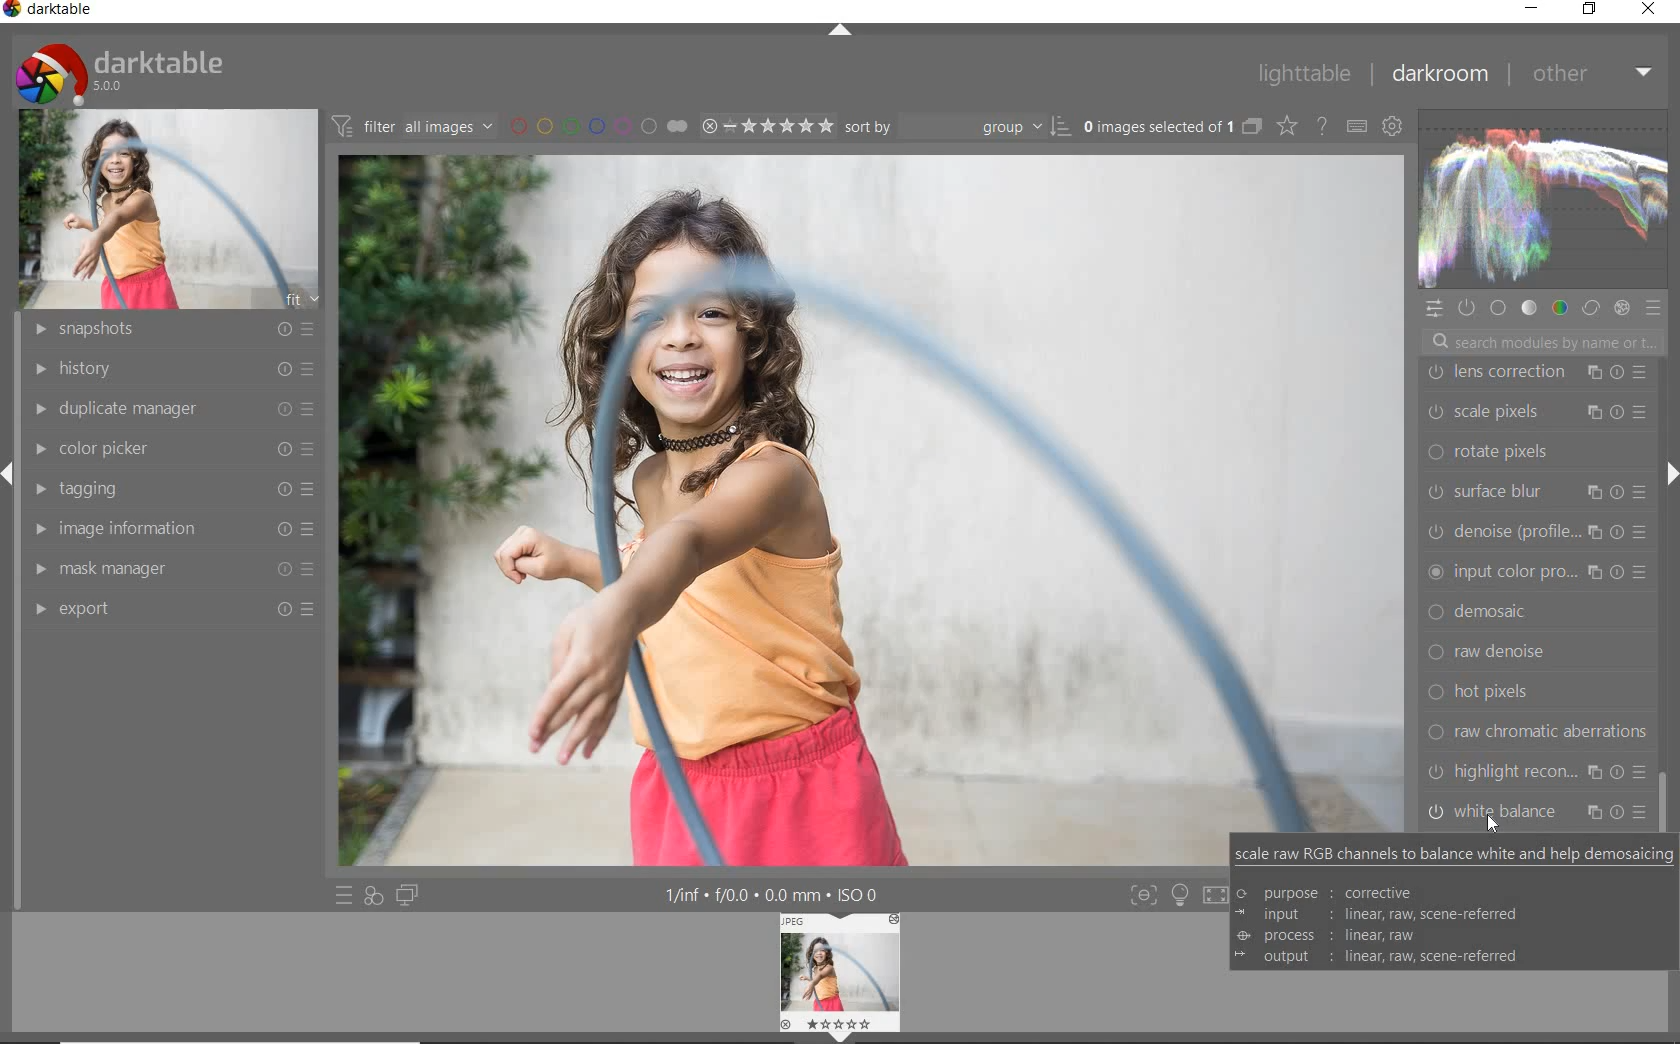  Describe the element at coordinates (1303, 75) in the screenshot. I see `lighttable` at that location.